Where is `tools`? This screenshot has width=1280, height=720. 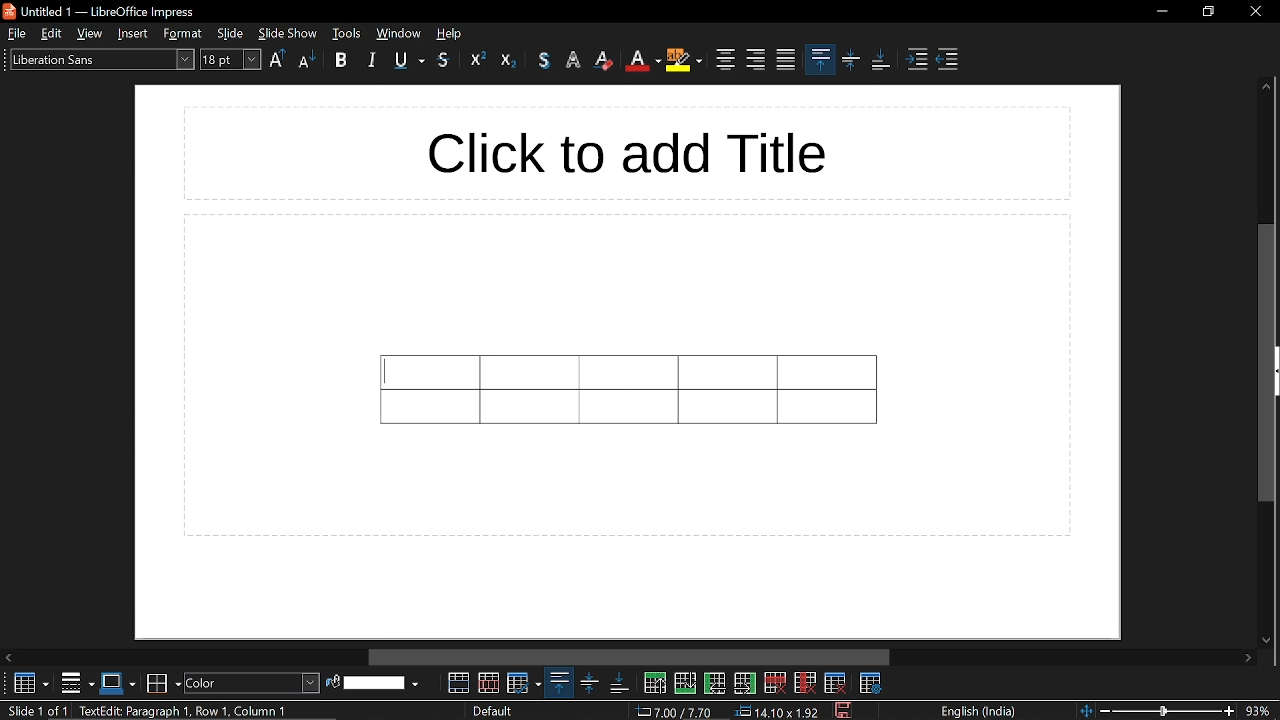
tools is located at coordinates (348, 34).